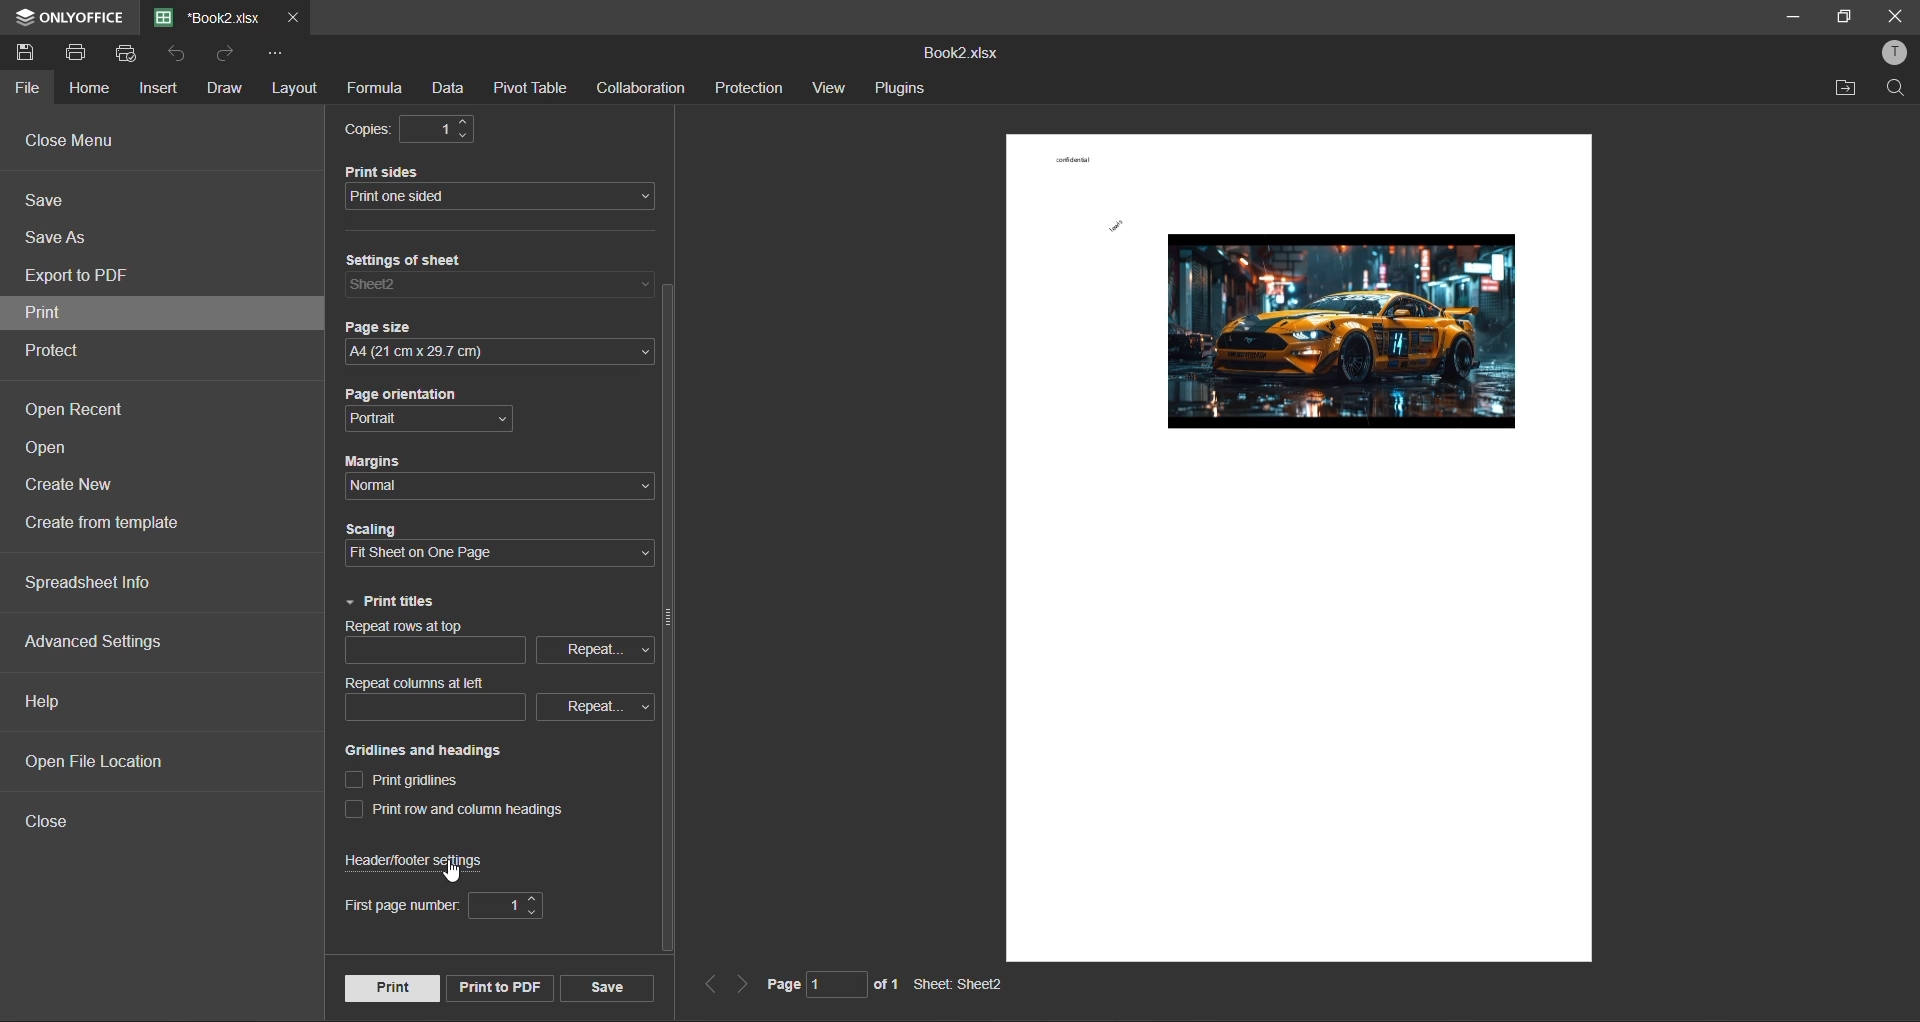 This screenshot has width=1920, height=1022. What do you see at coordinates (904, 89) in the screenshot?
I see `plugins` at bounding box center [904, 89].